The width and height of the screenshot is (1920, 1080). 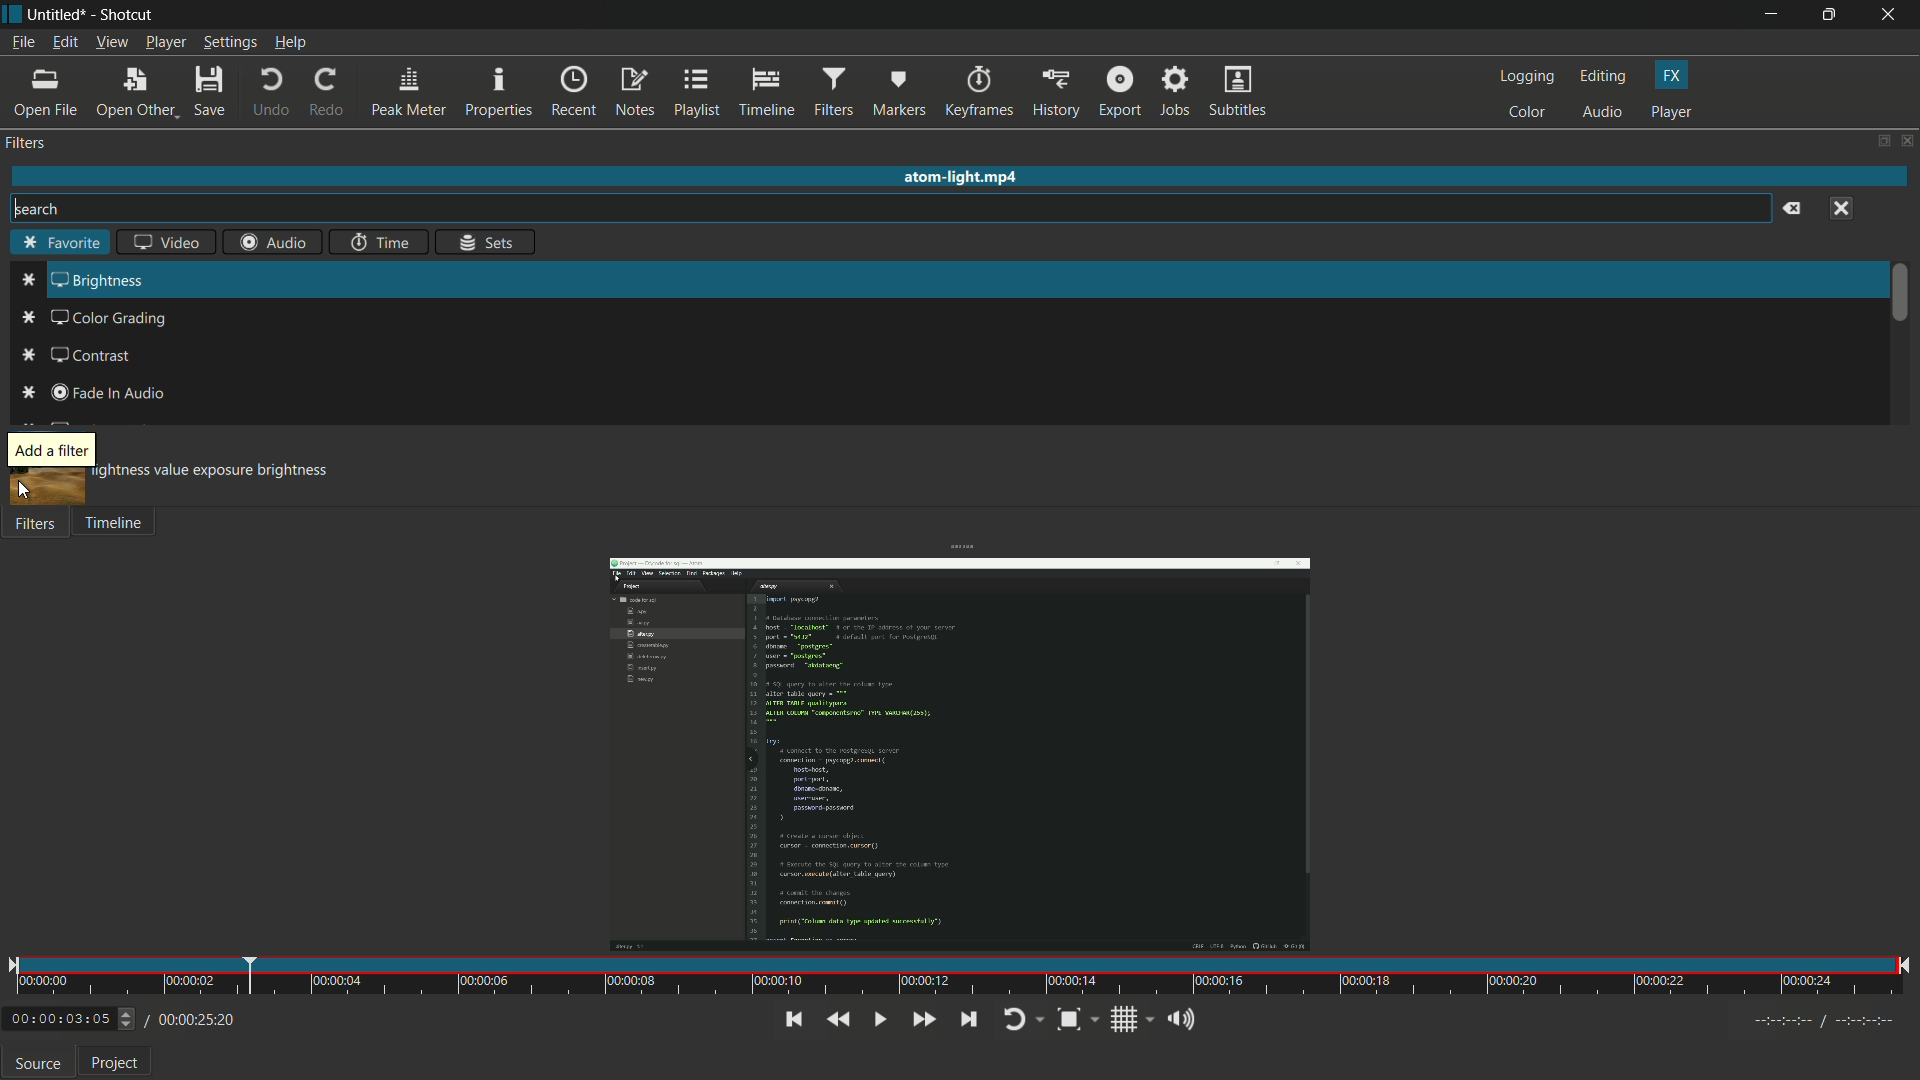 I want to click on total time, so click(x=194, y=1020).